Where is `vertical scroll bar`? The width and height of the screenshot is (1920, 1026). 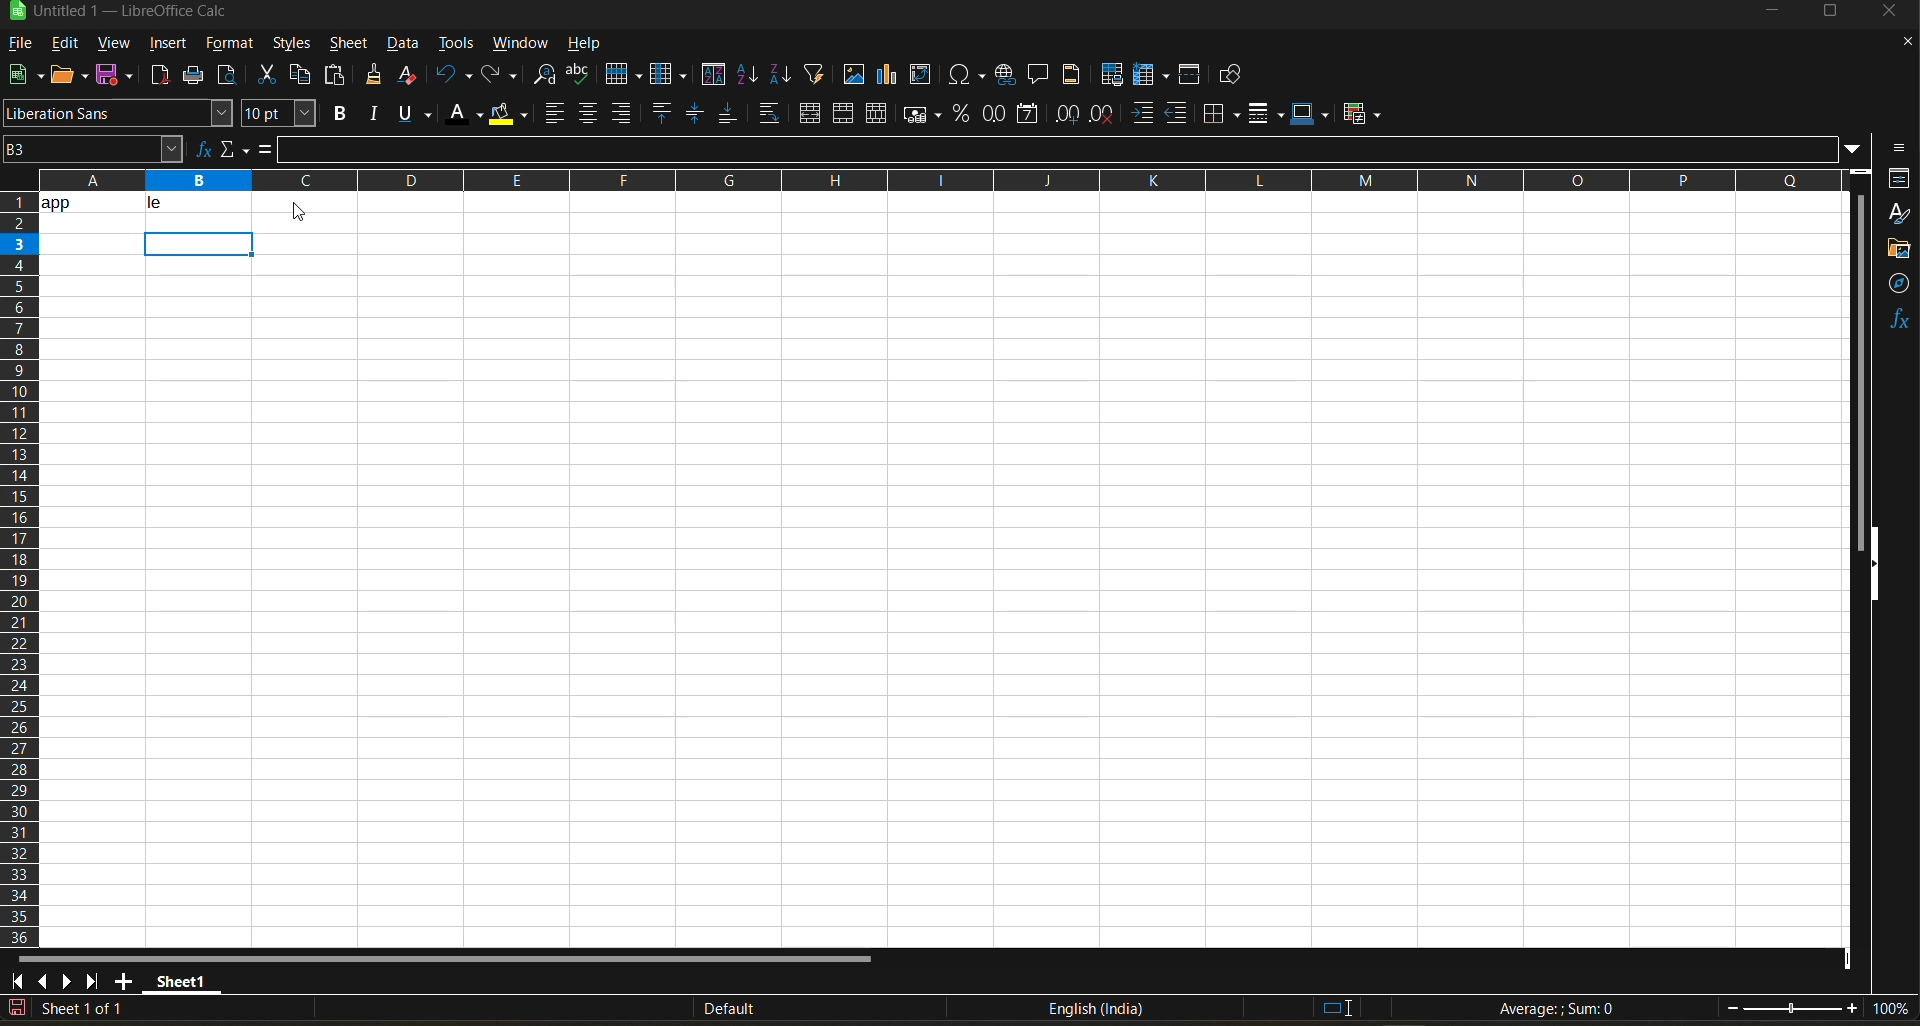
vertical scroll bar is located at coordinates (1860, 358).